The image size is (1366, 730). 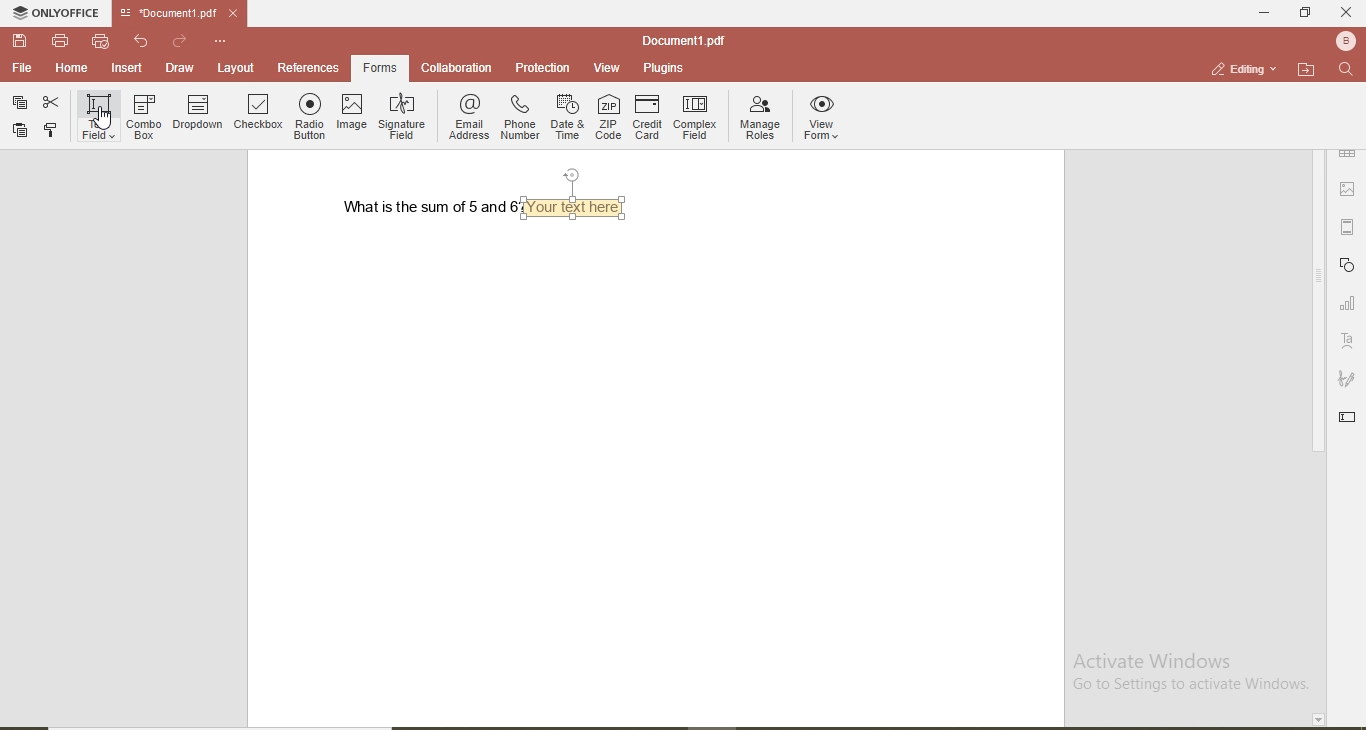 What do you see at coordinates (73, 69) in the screenshot?
I see `home` at bounding box center [73, 69].